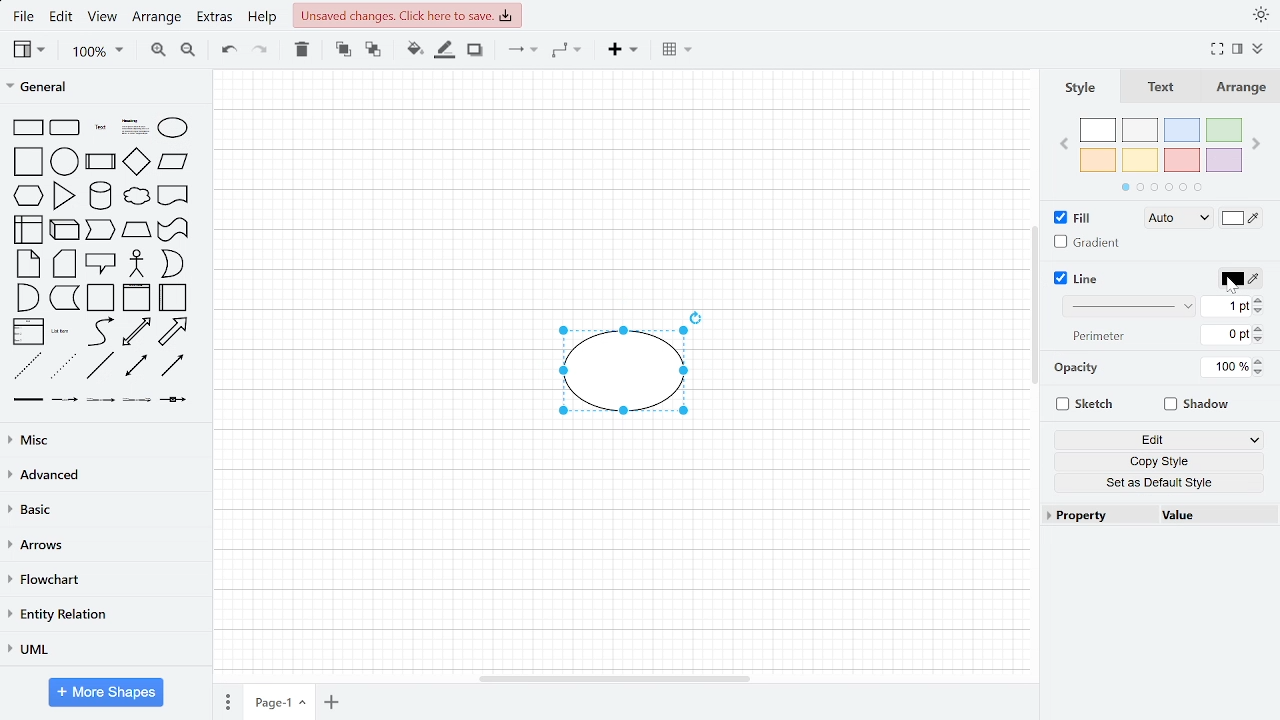 This screenshot has height=720, width=1280. I want to click on tape, so click(173, 230).